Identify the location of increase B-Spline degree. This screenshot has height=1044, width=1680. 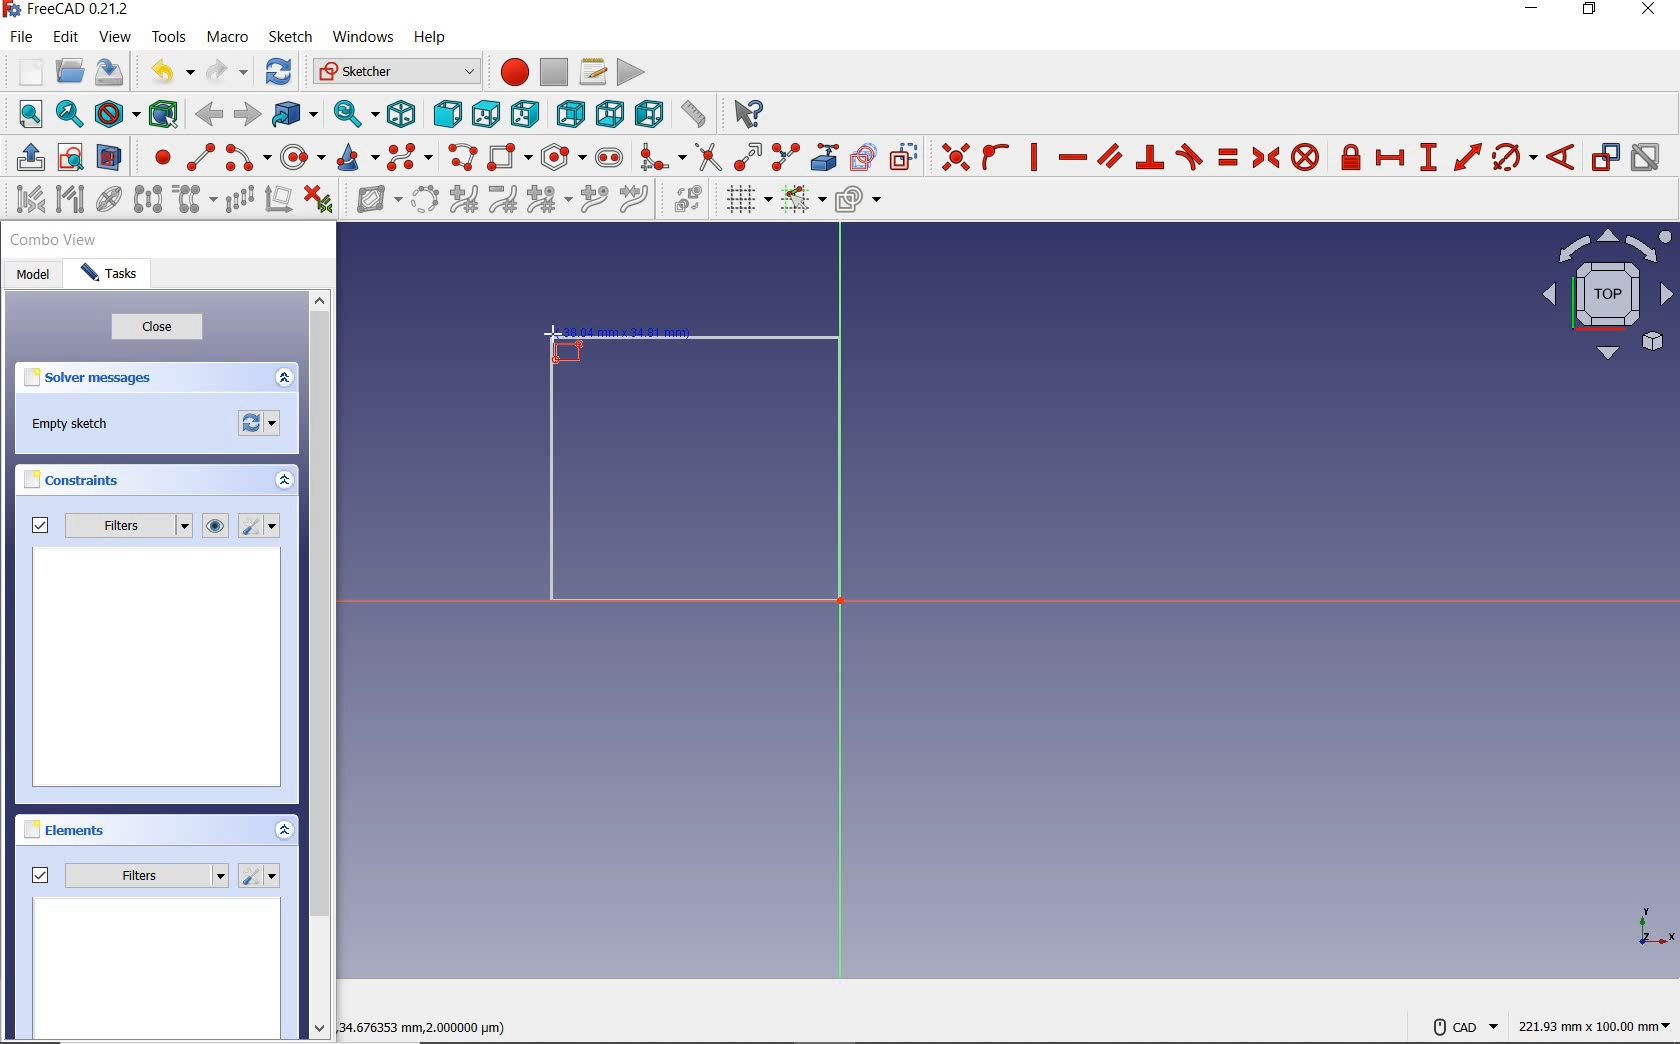
(463, 201).